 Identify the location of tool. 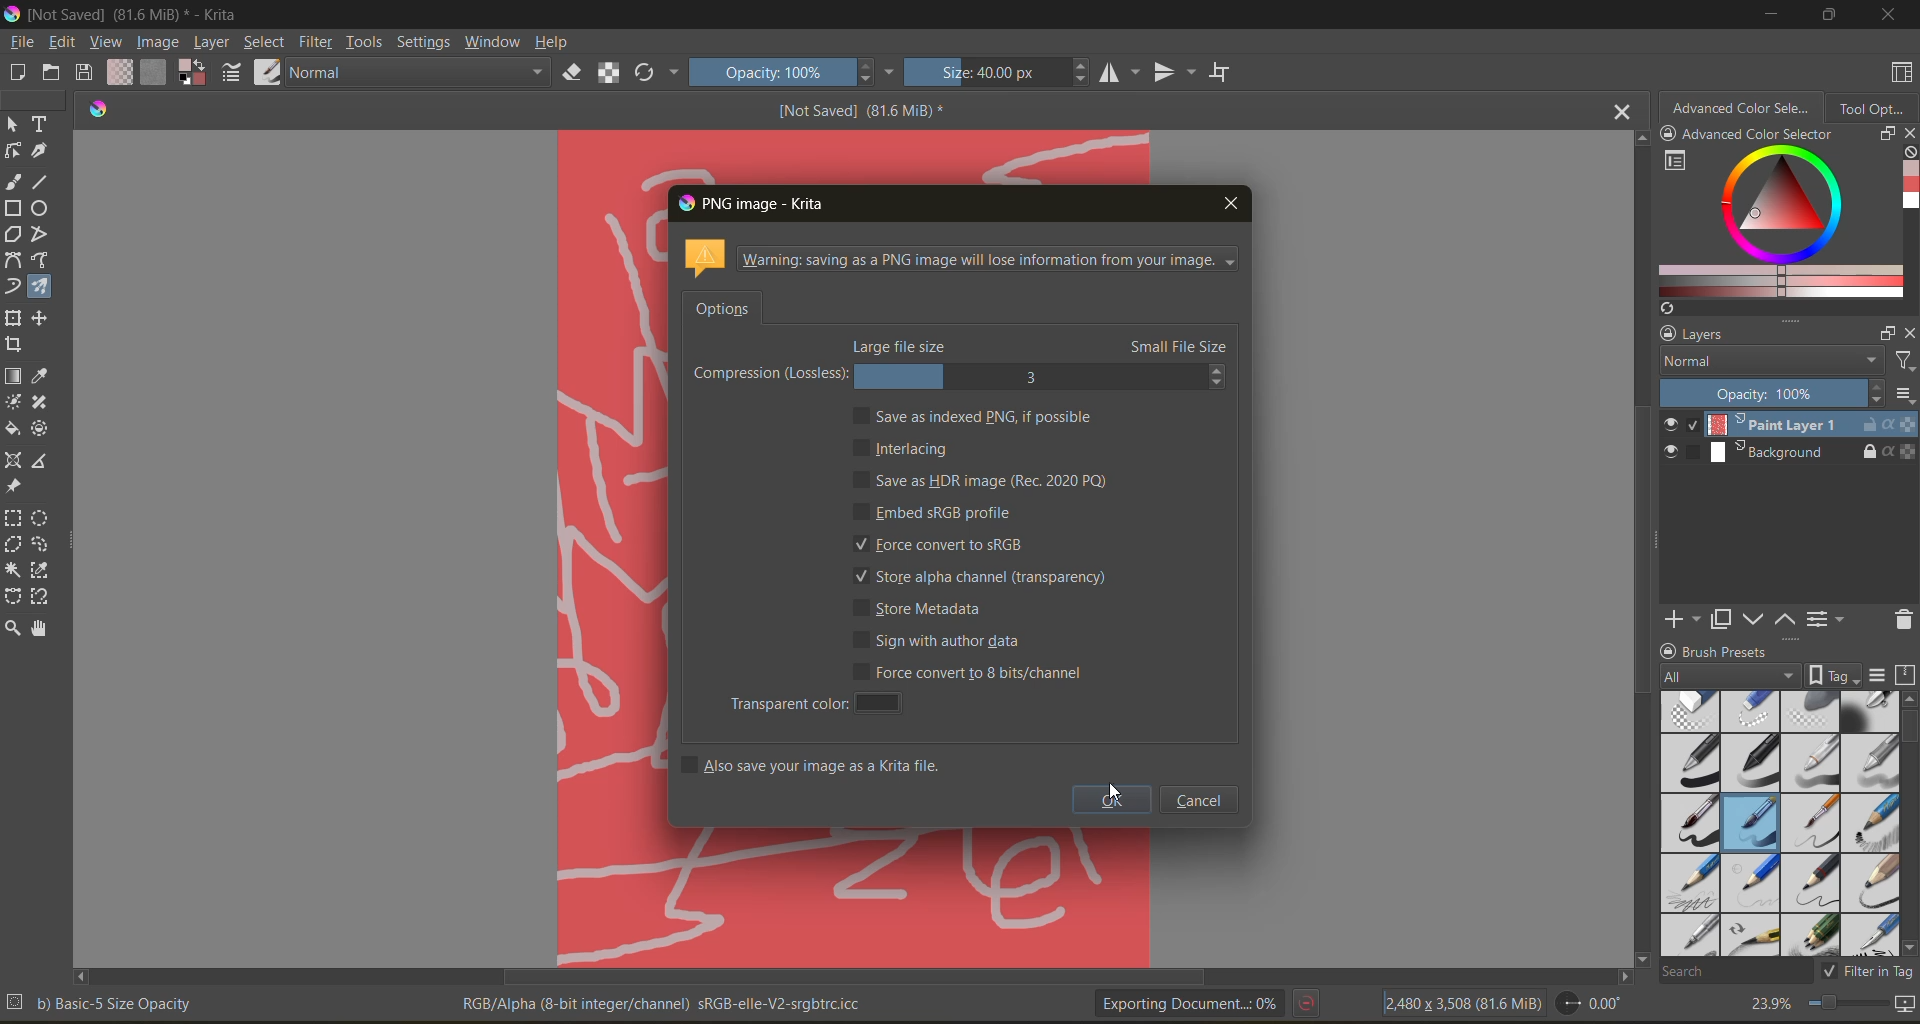
(41, 376).